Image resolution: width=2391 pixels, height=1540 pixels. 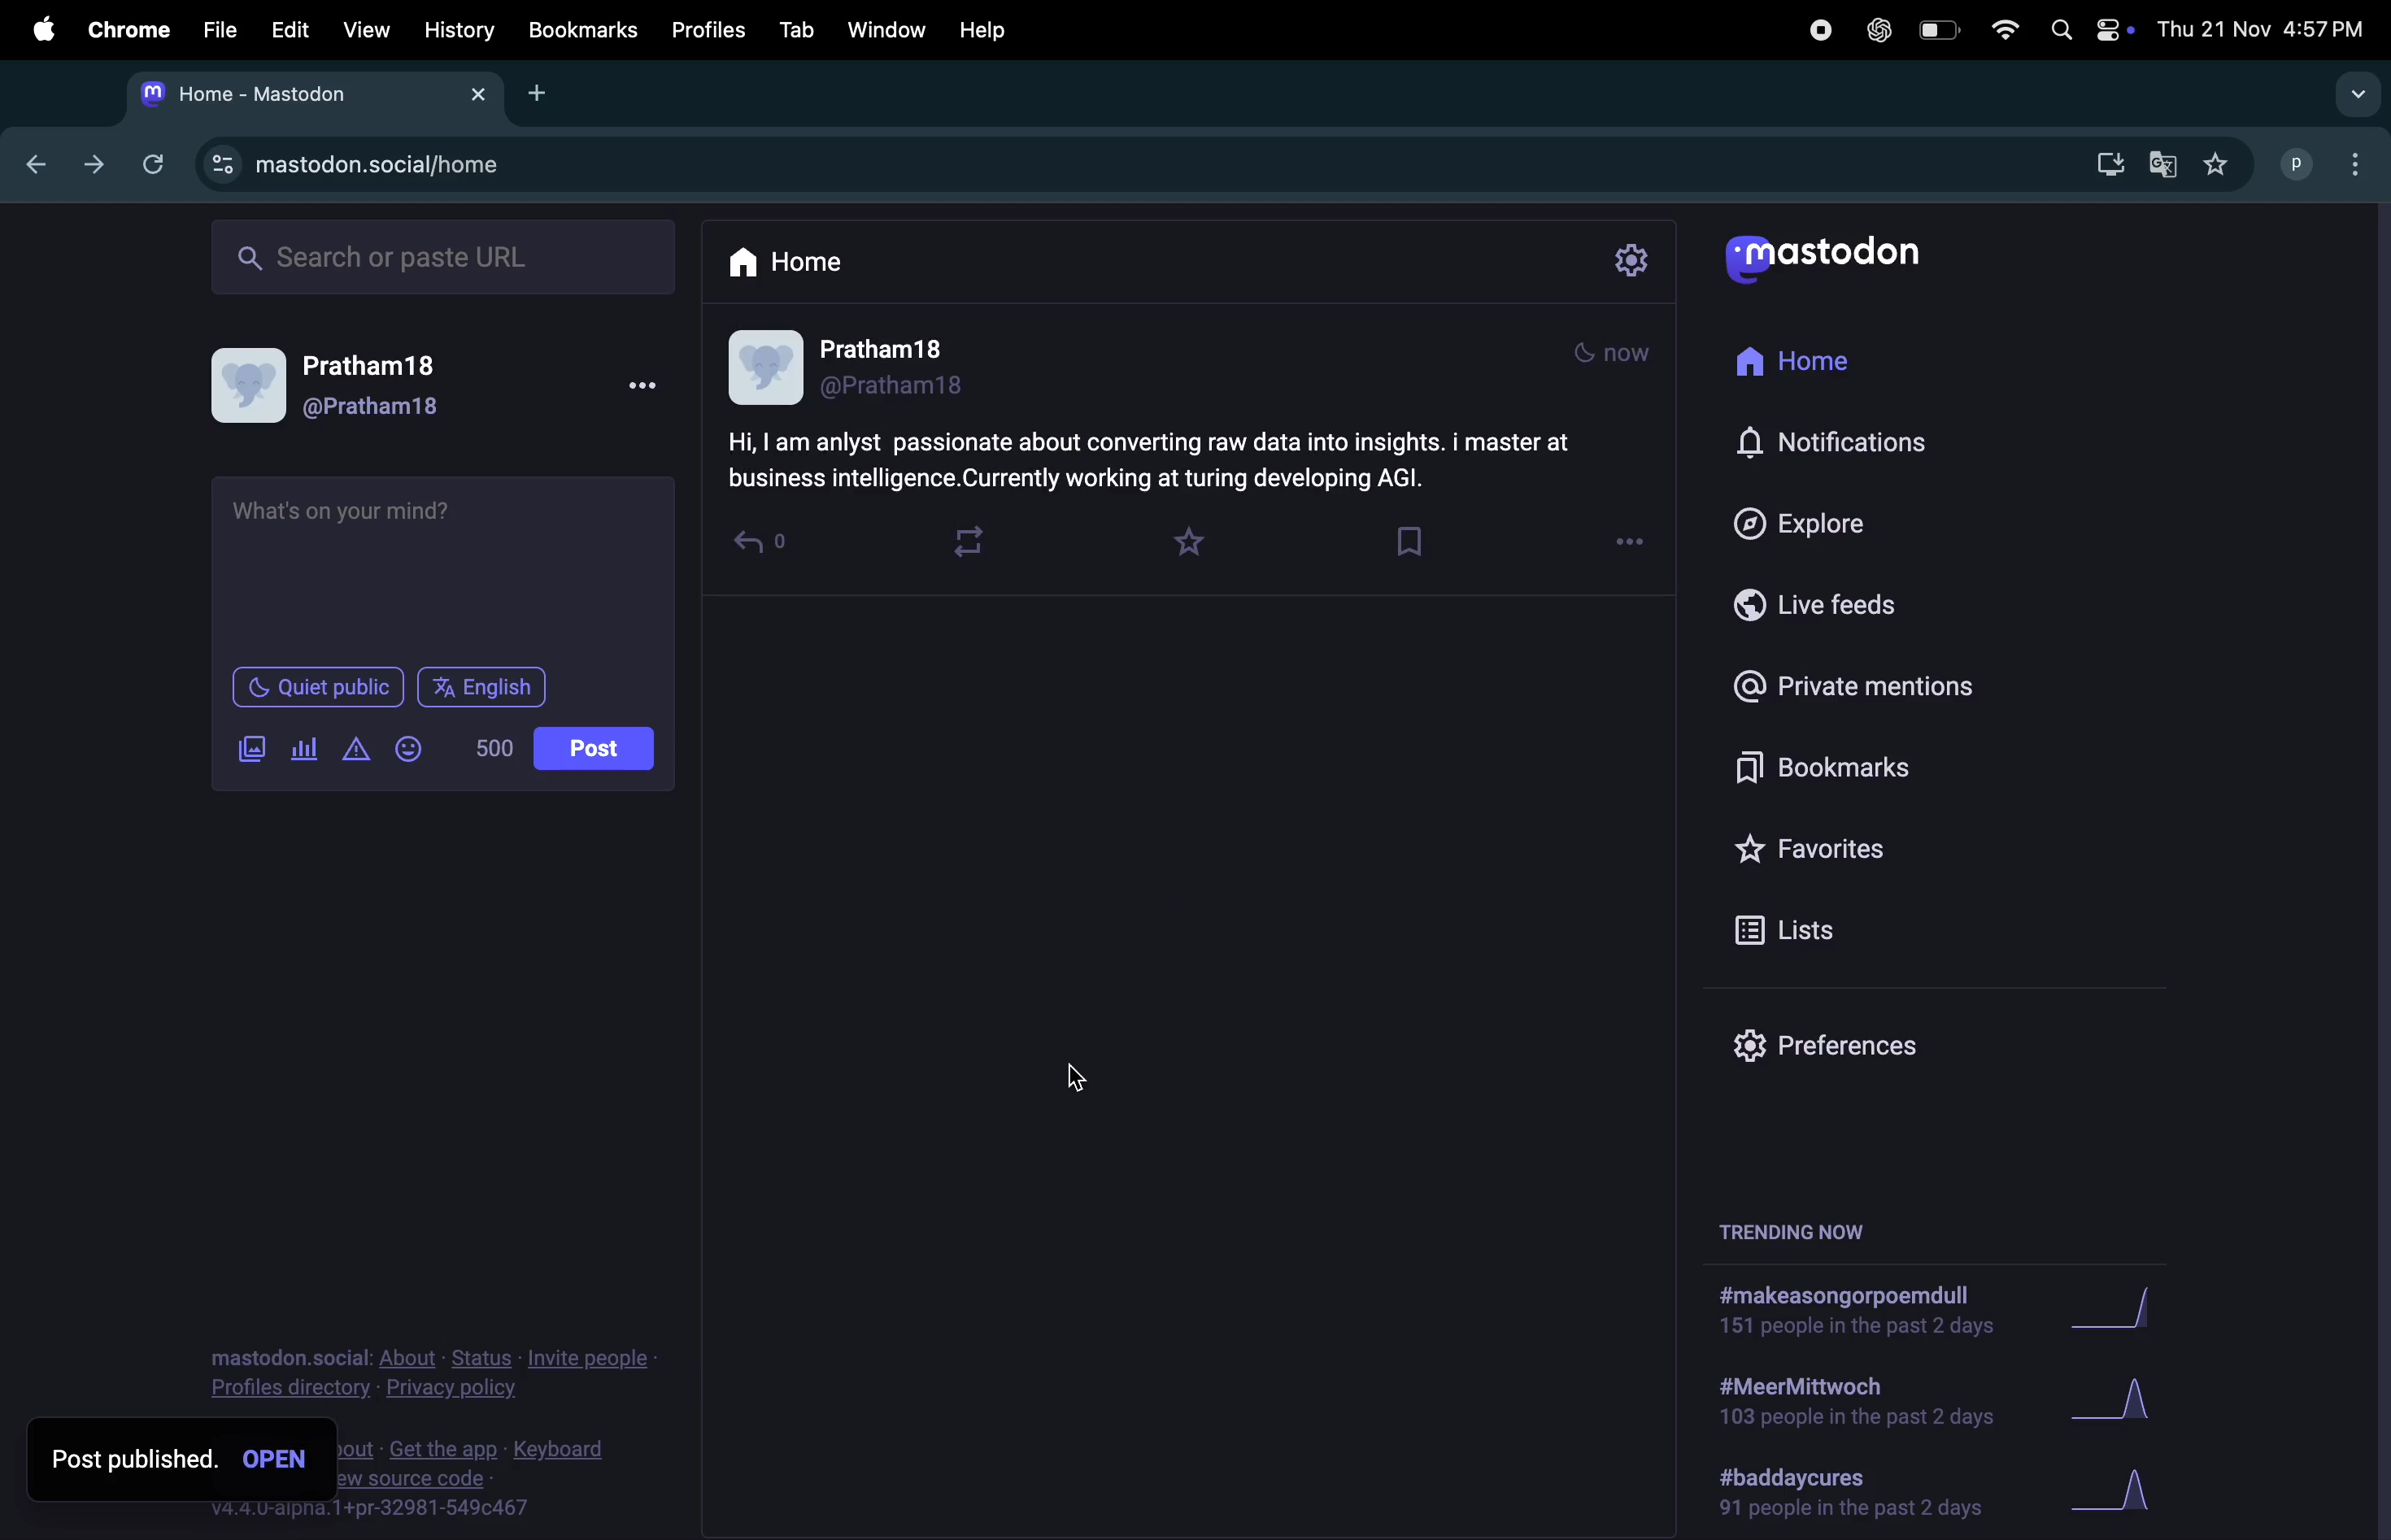 What do you see at coordinates (594, 750) in the screenshot?
I see `post` at bounding box center [594, 750].